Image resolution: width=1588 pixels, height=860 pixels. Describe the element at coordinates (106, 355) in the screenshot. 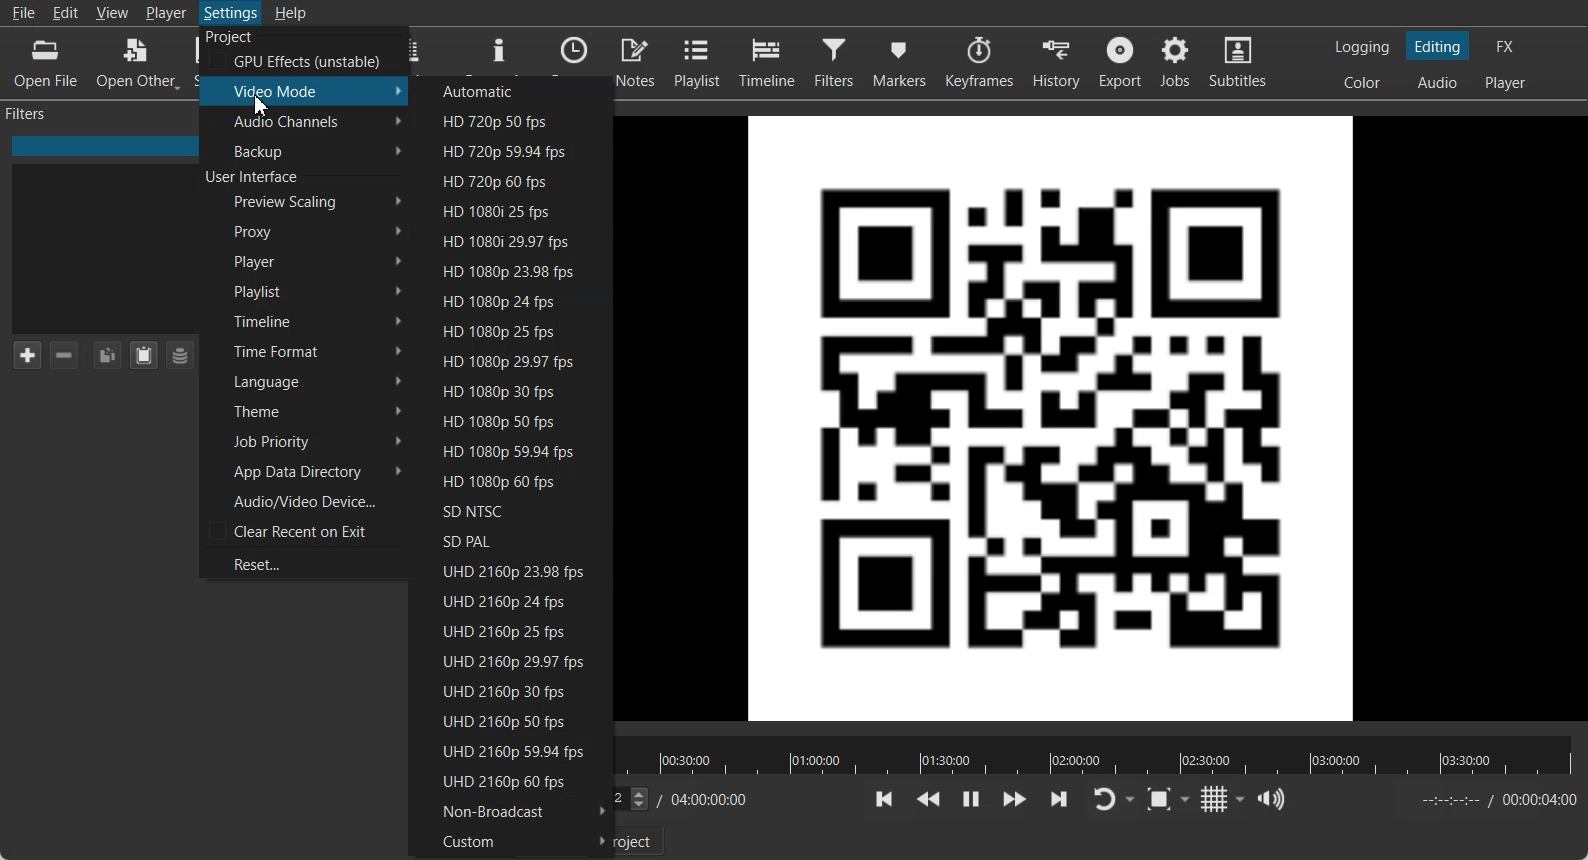

I see `Copy Filter` at that location.